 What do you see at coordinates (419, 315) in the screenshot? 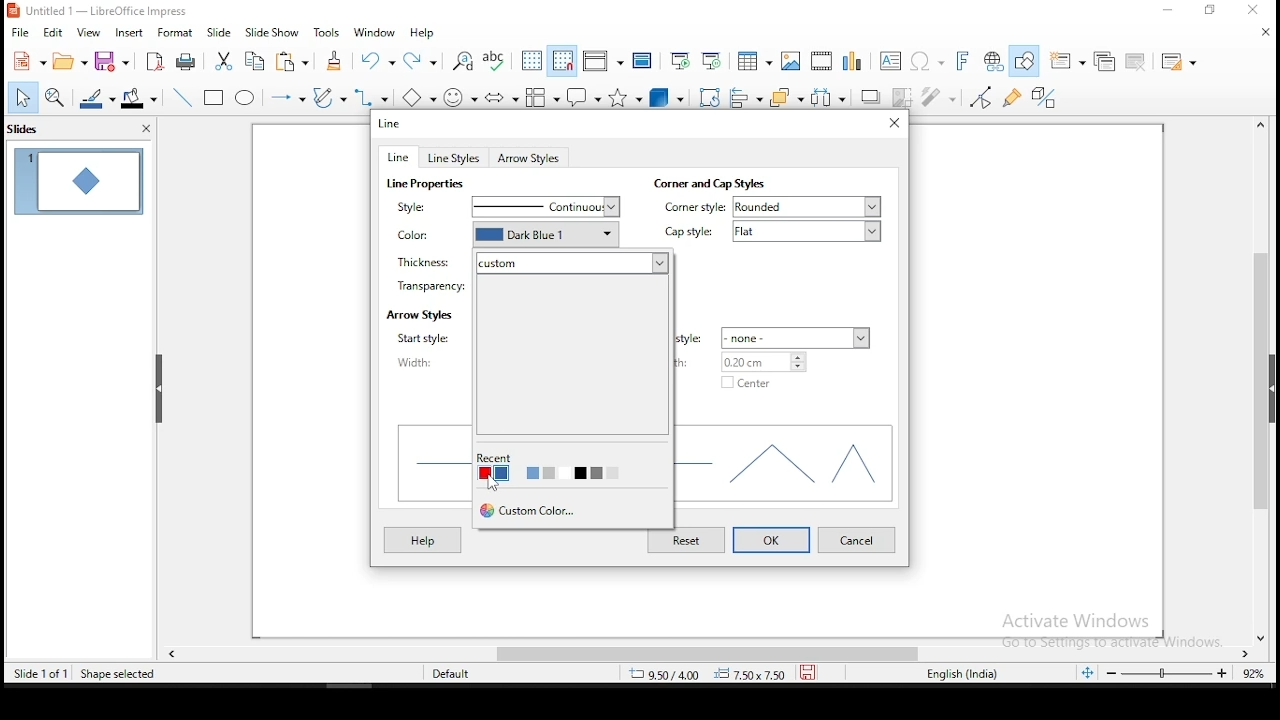
I see `arrow styles` at bounding box center [419, 315].